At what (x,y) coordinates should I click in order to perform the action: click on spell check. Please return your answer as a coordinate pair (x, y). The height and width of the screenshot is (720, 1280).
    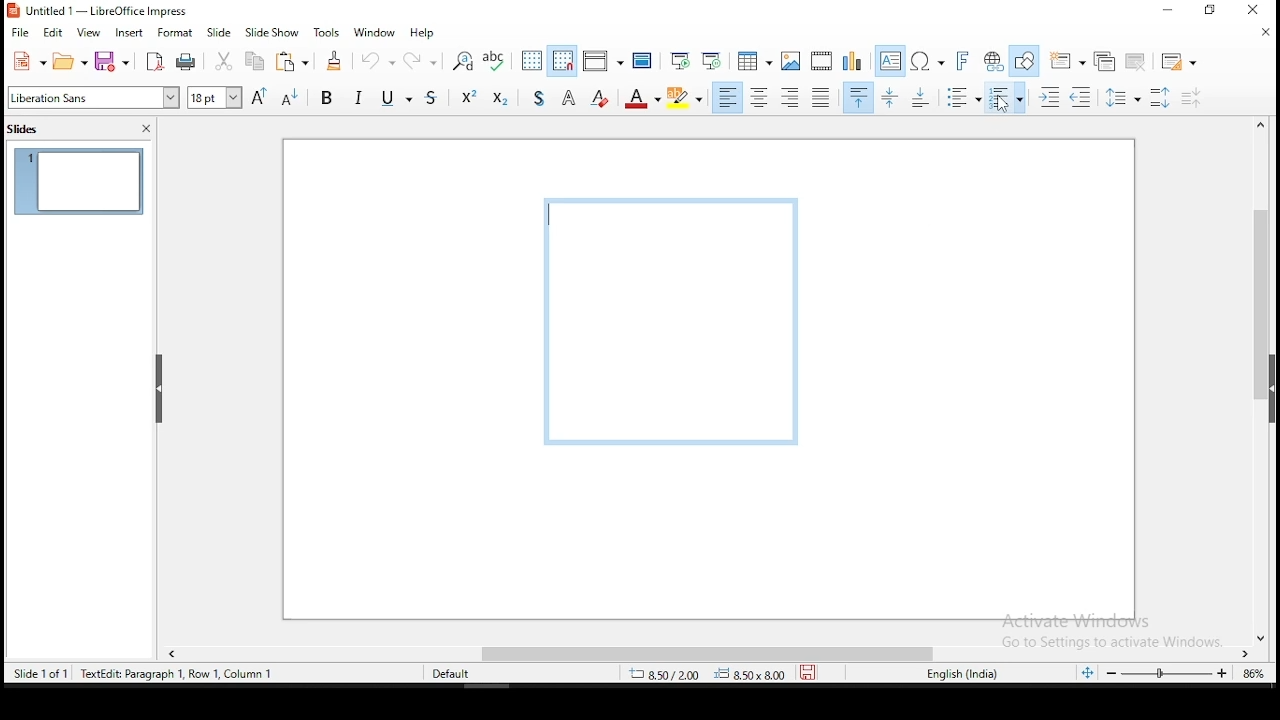
    Looking at the image, I should click on (493, 59).